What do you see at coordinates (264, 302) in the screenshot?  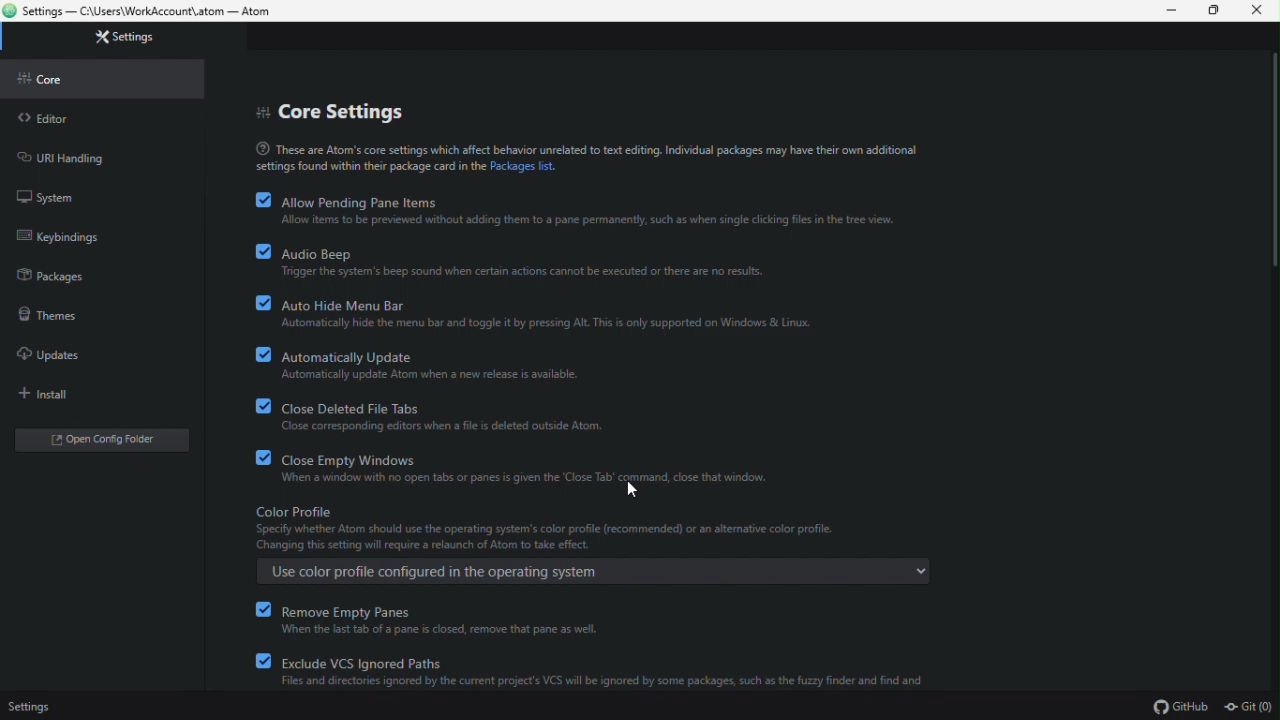 I see `checkbox ` at bounding box center [264, 302].